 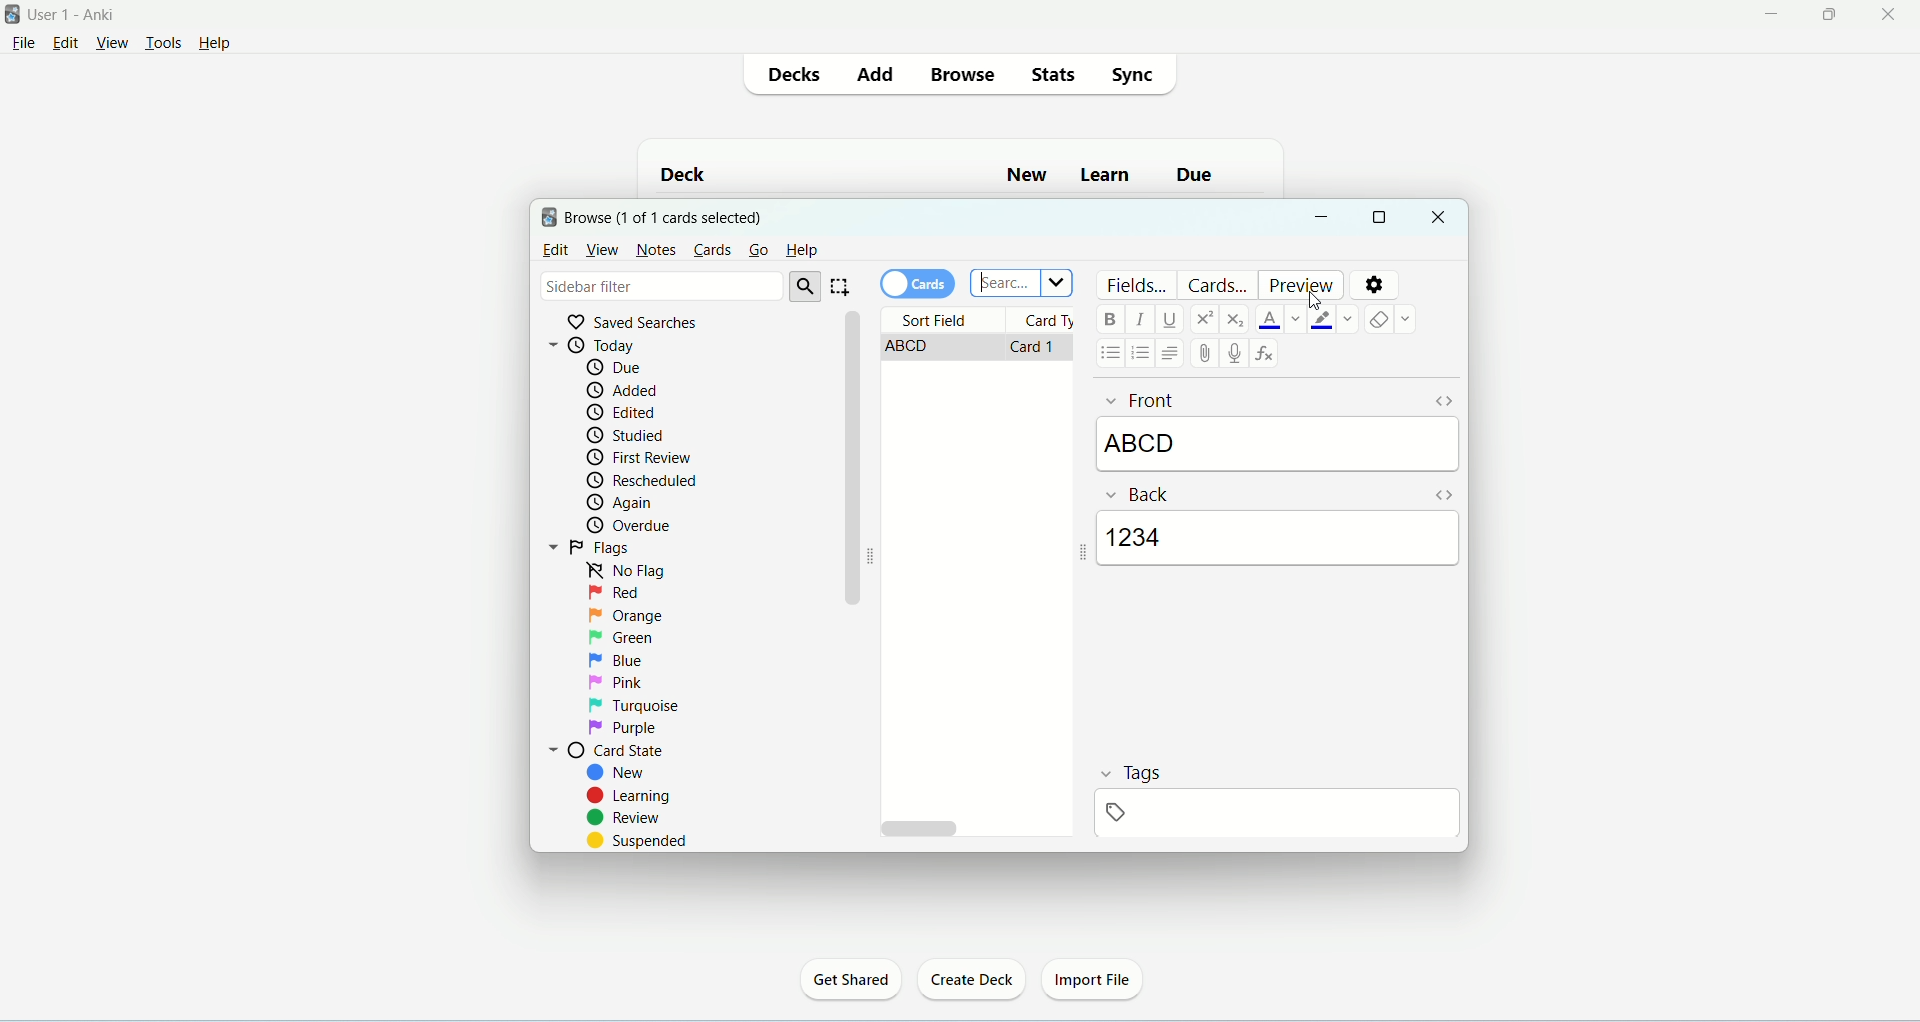 What do you see at coordinates (849, 571) in the screenshot?
I see `vertical scroll bar` at bounding box center [849, 571].